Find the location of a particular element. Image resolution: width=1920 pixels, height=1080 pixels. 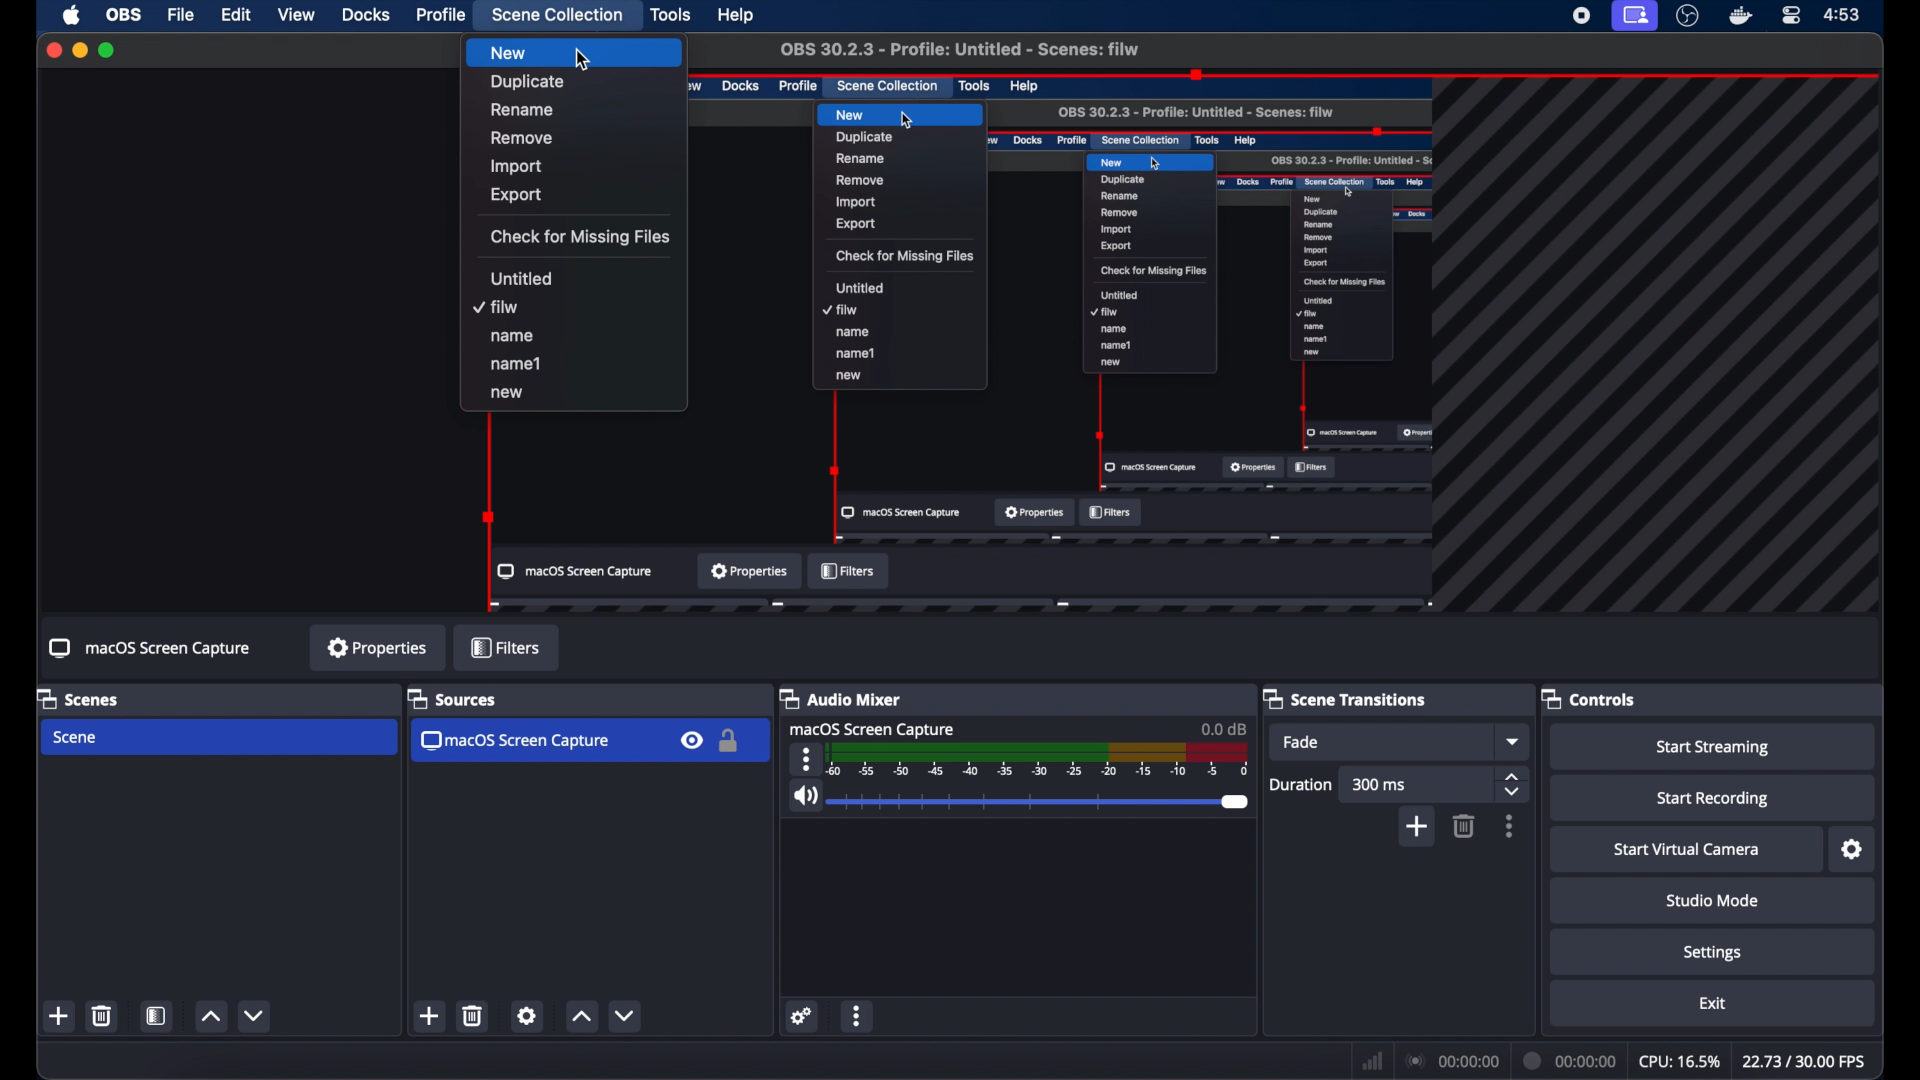

new is located at coordinates (506, 394).